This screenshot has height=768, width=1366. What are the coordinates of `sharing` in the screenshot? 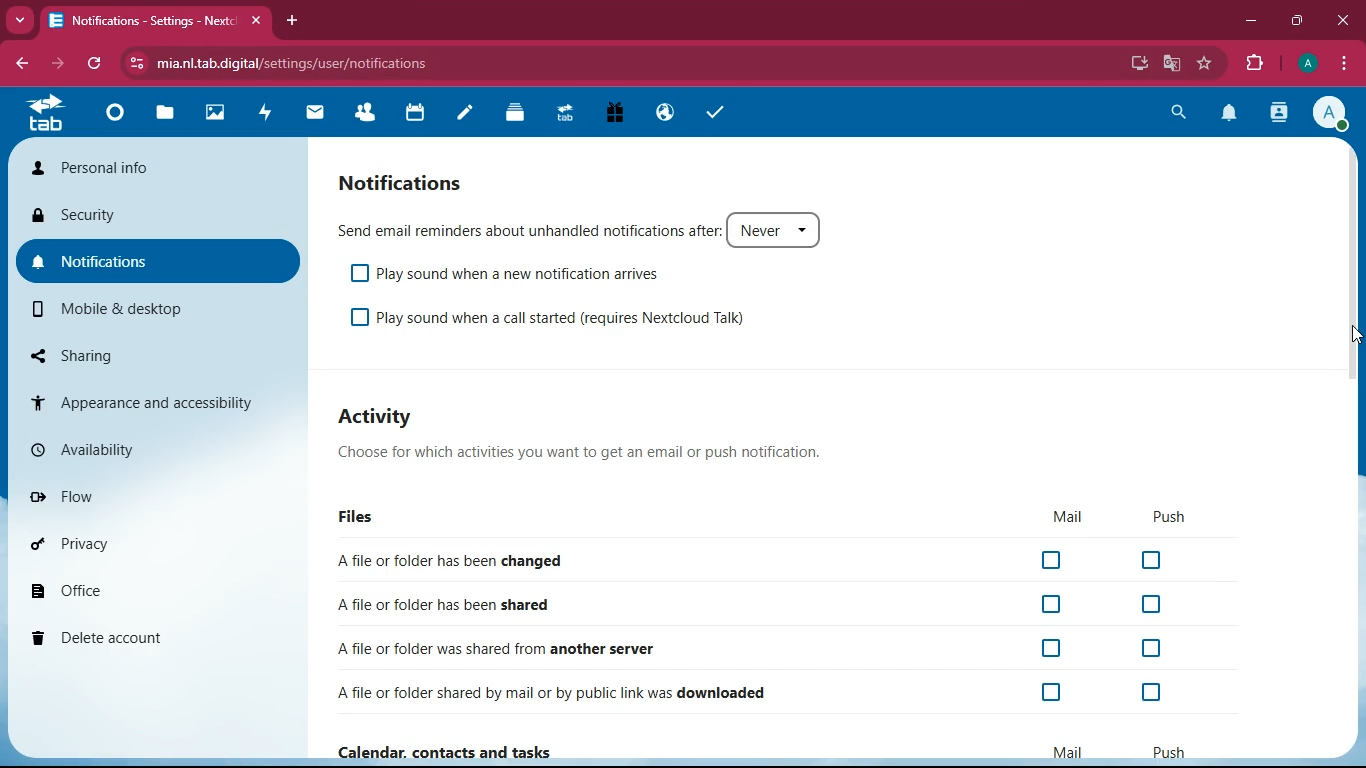 It's located at (159, 354).